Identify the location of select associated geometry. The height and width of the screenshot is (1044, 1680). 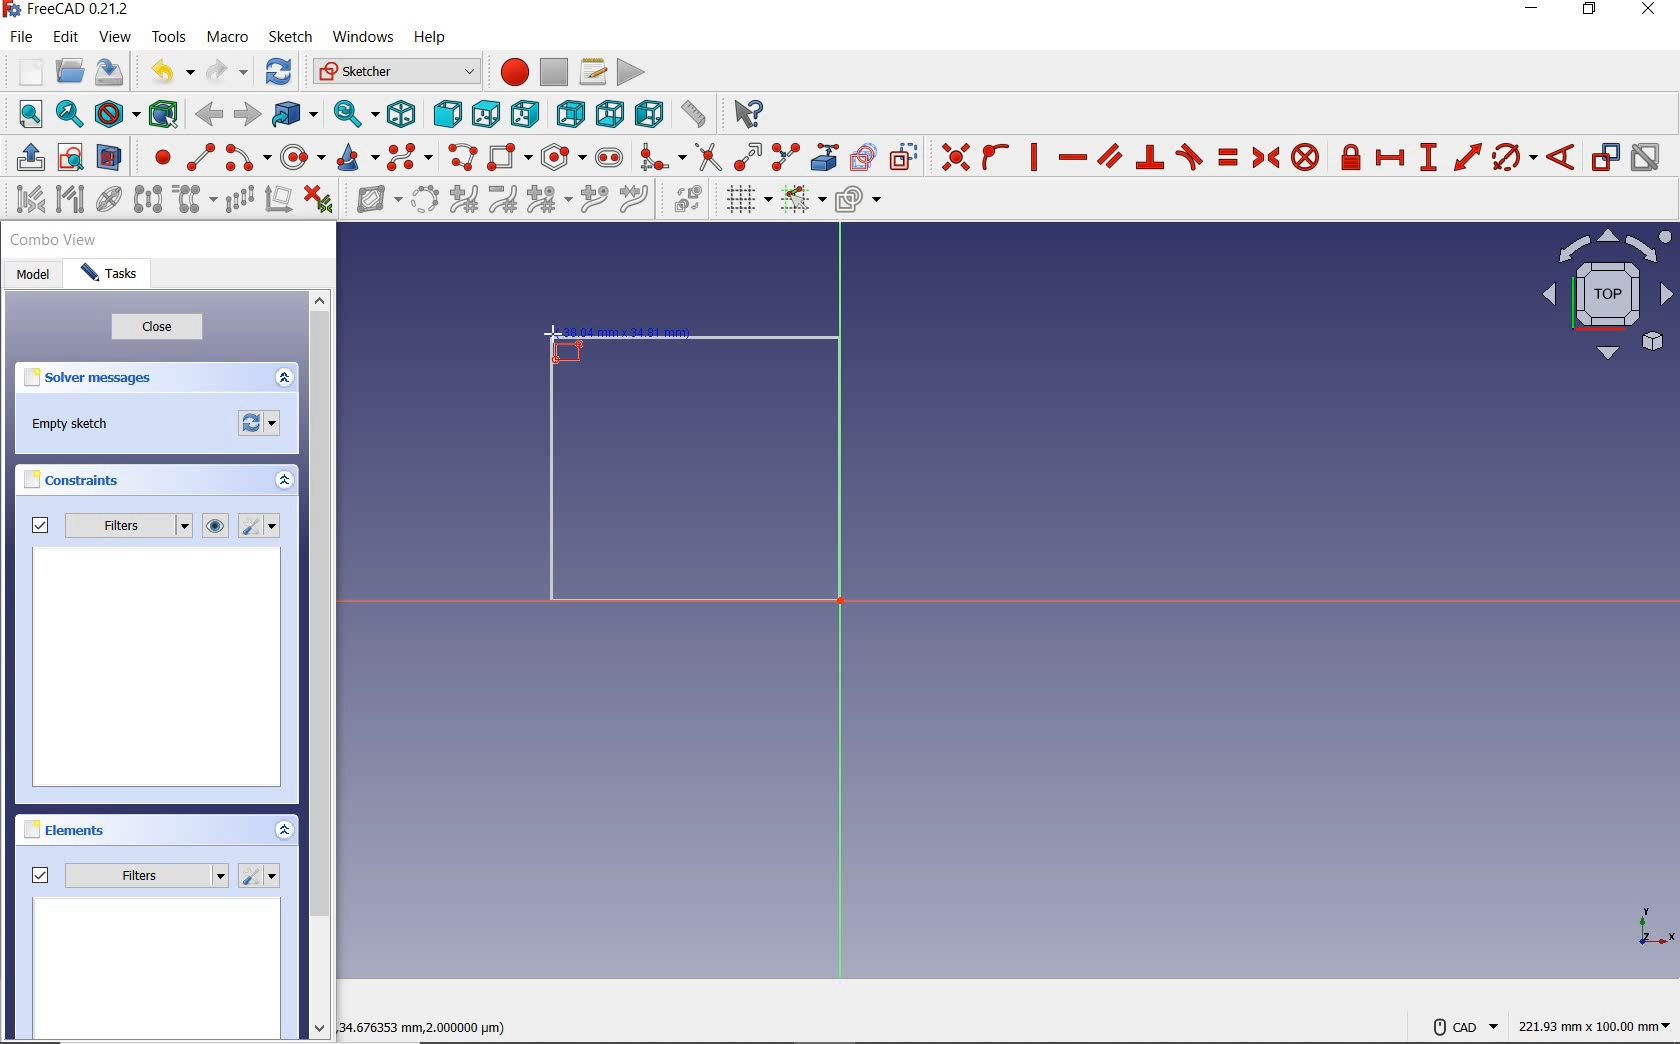
(71, 199).